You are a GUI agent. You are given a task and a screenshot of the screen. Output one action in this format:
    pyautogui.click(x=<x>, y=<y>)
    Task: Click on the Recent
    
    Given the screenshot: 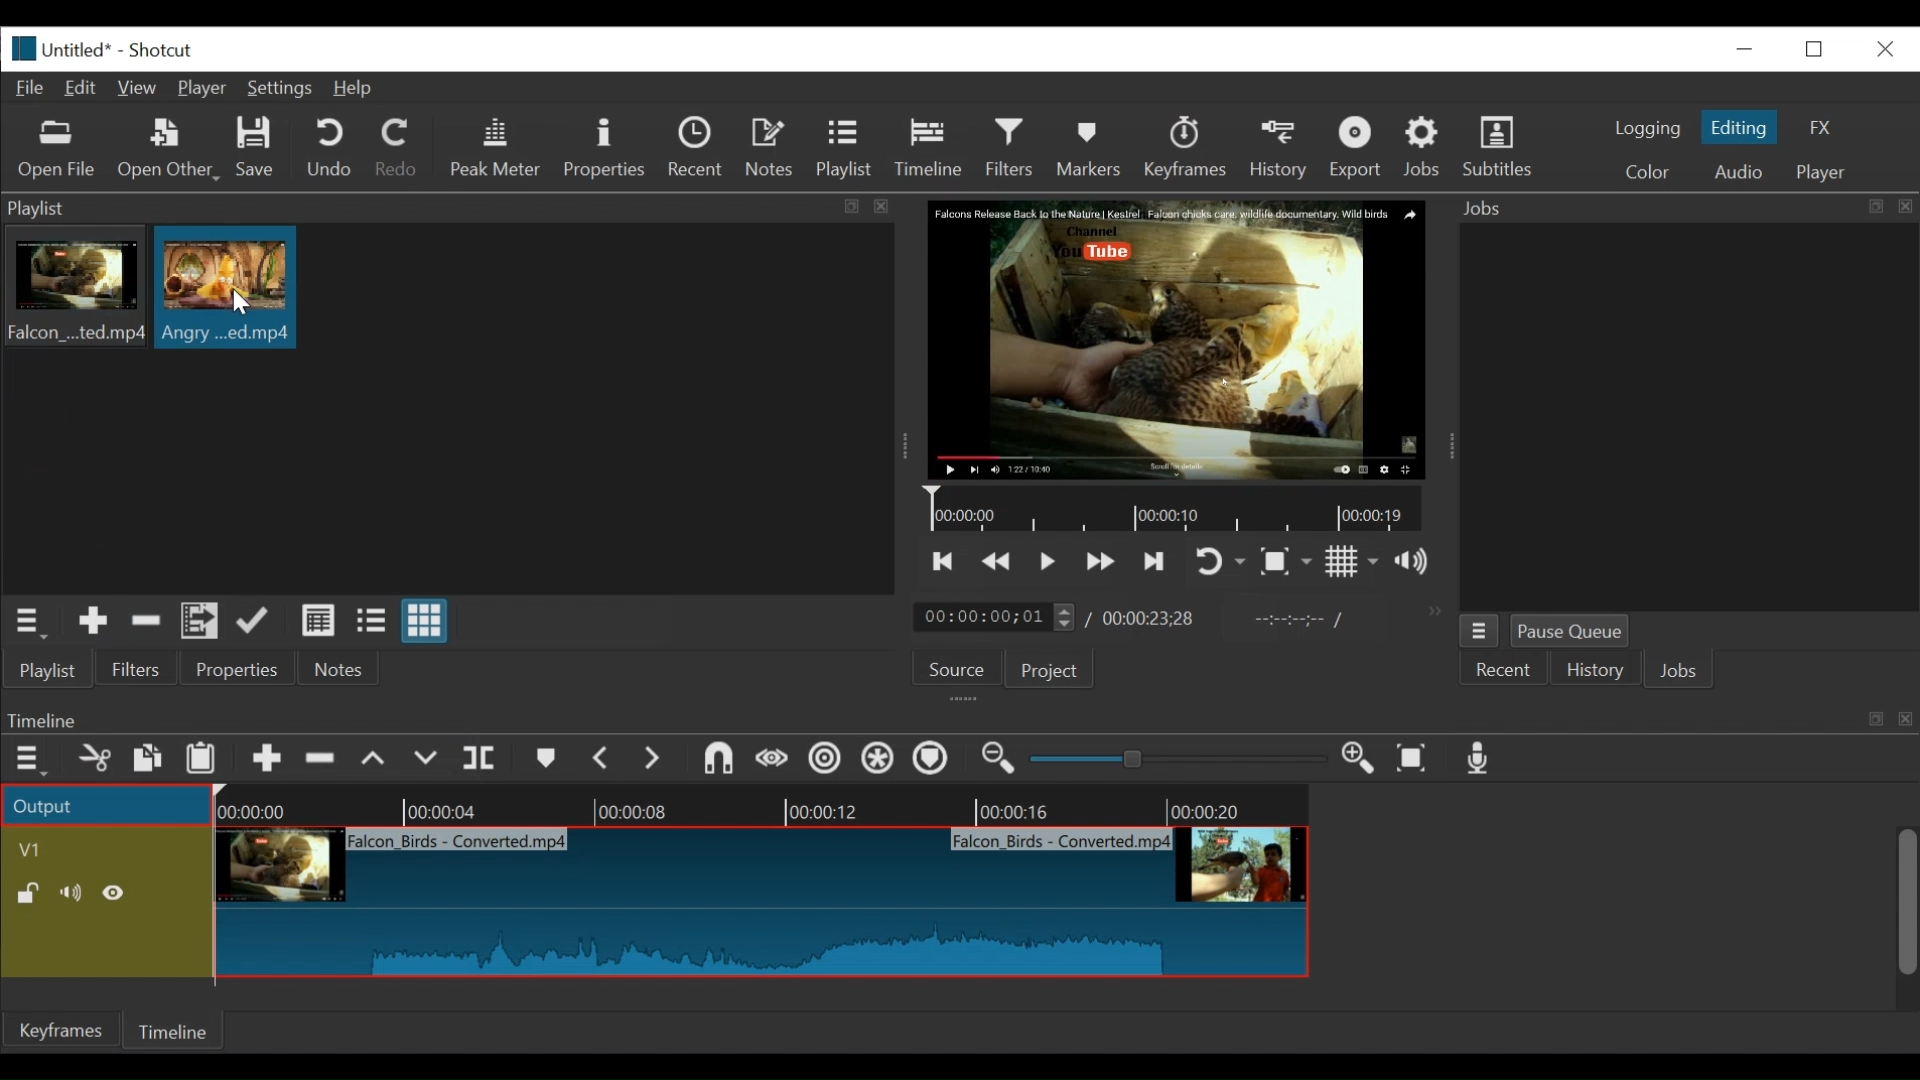 What is the action you would take?
    pyautogui.click(x=700, y=150)
    